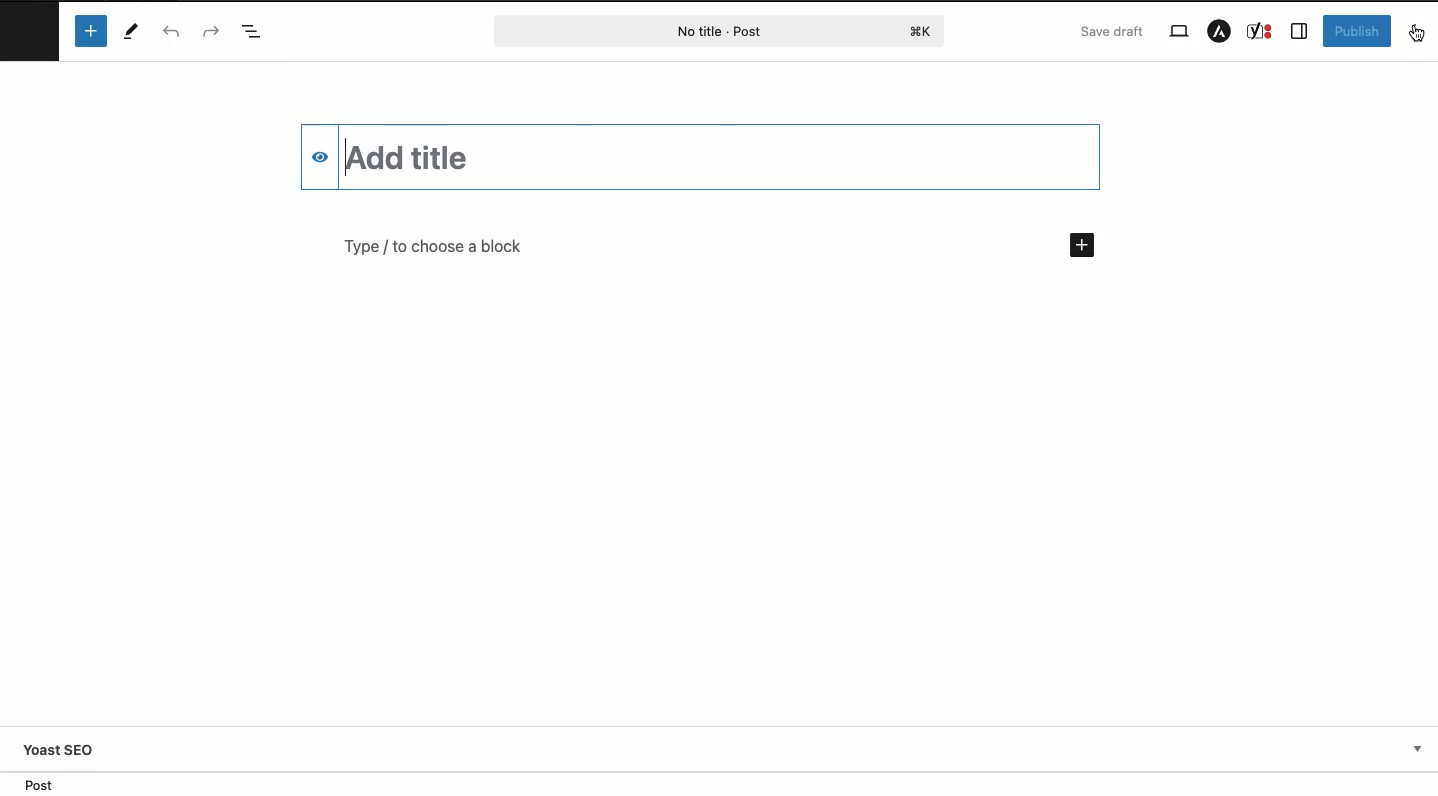 The height and width of the screenshot is (796, 1438). Describe the element at coordinates (696, 155) in the screenshot. I see `Title` at that location.